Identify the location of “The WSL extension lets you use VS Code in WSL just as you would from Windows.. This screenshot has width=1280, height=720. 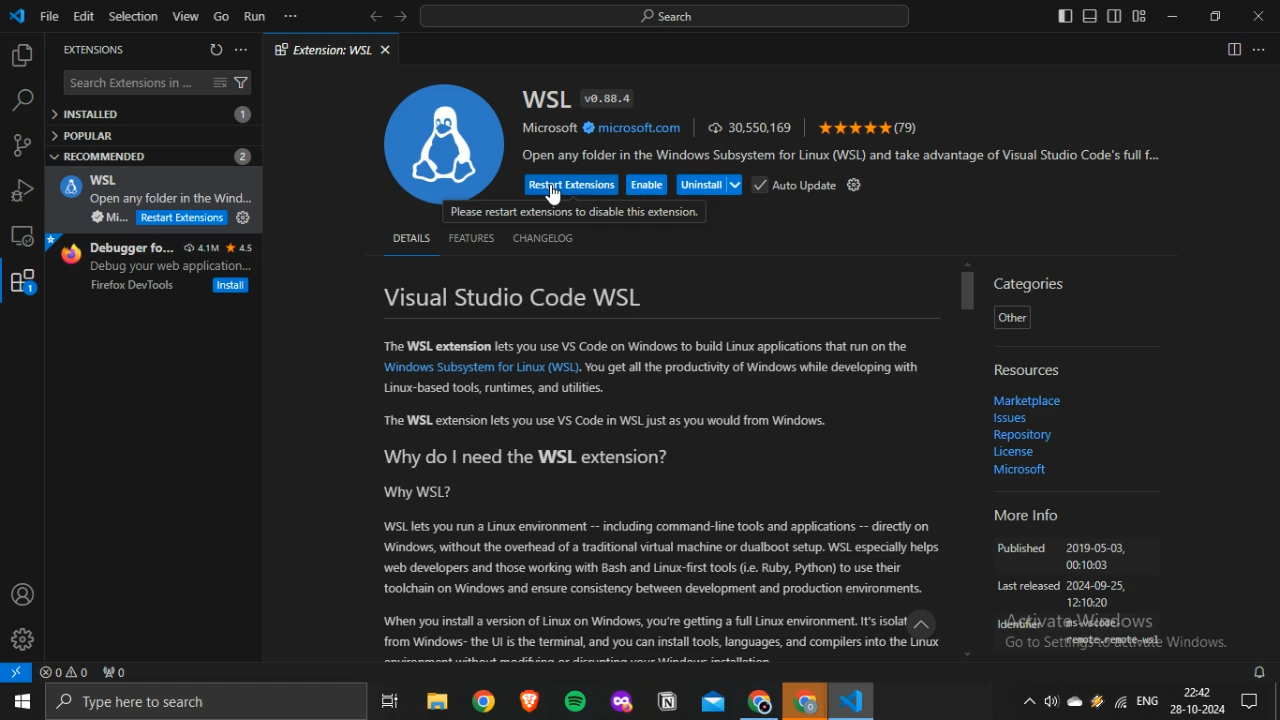
(606, 423).